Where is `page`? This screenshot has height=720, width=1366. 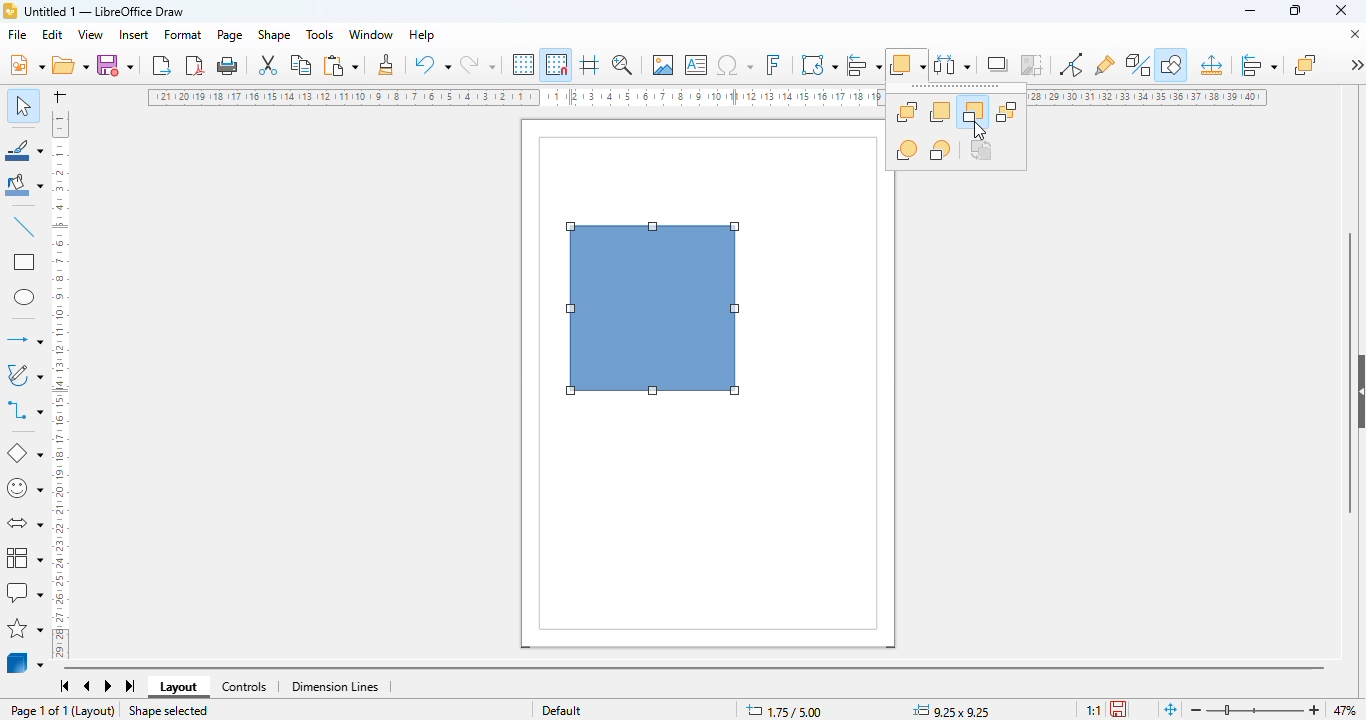
page is located at coordinates (230, 35).